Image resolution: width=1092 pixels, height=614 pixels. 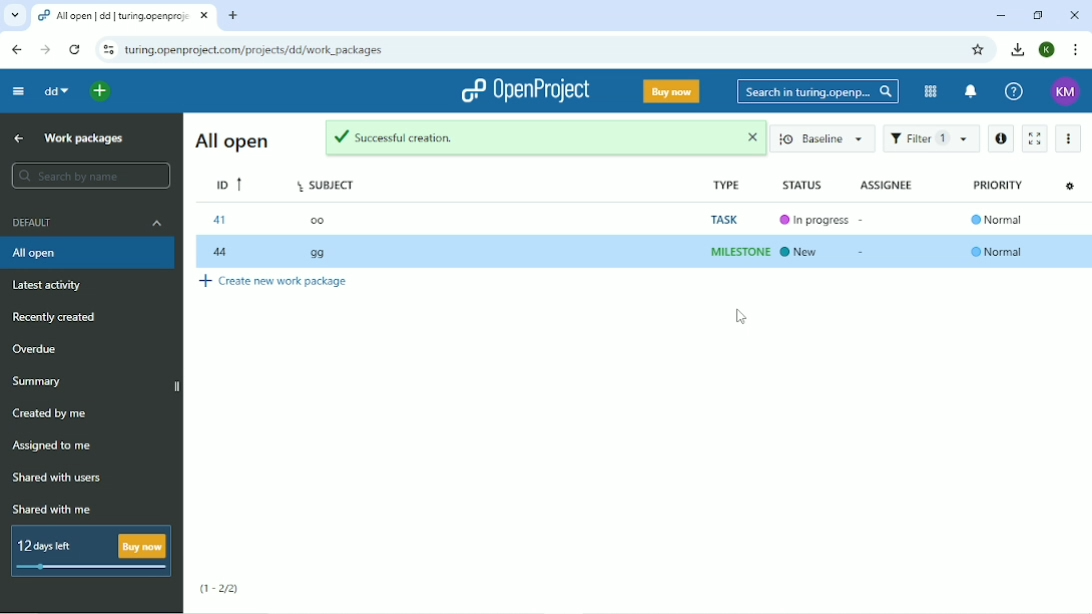 What do you see at coordinates (1046, 50) in the screenshot?
I see `K` at bounding box center [1046, 50].